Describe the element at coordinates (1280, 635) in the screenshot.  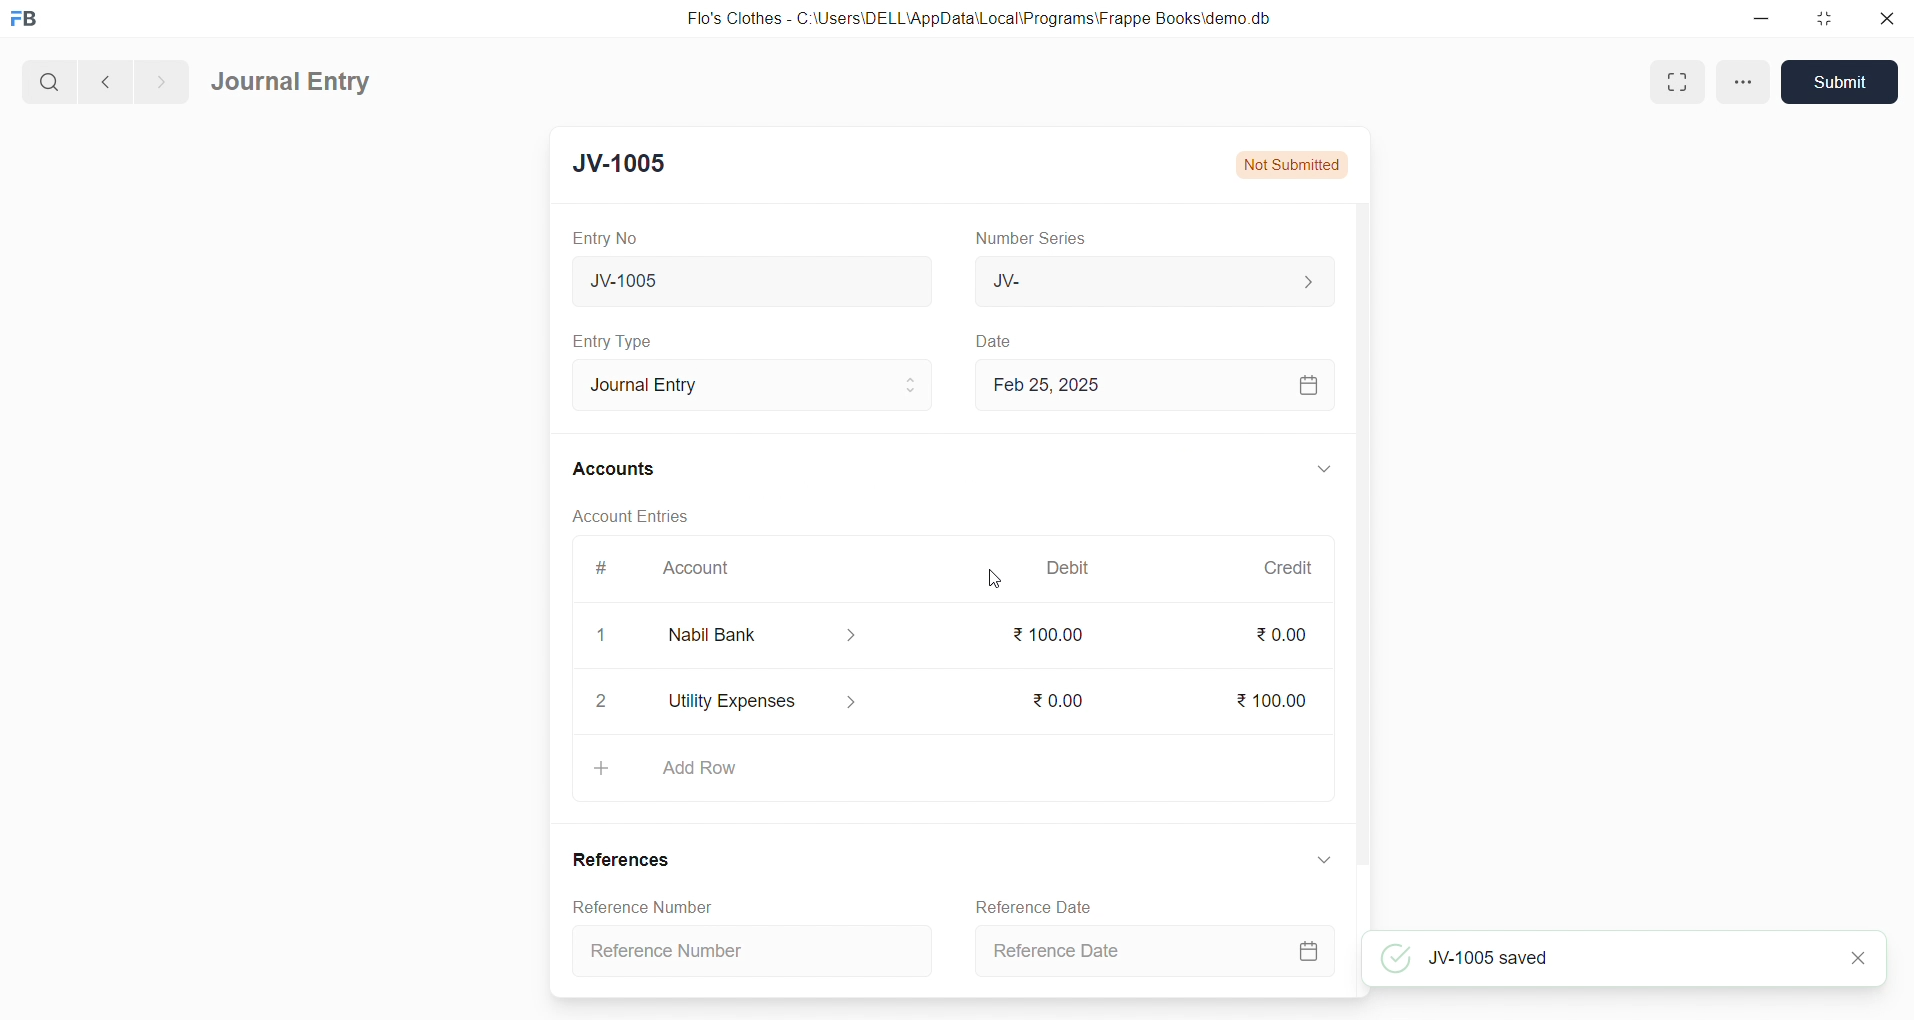
I see `₹ 0.00` at that location.